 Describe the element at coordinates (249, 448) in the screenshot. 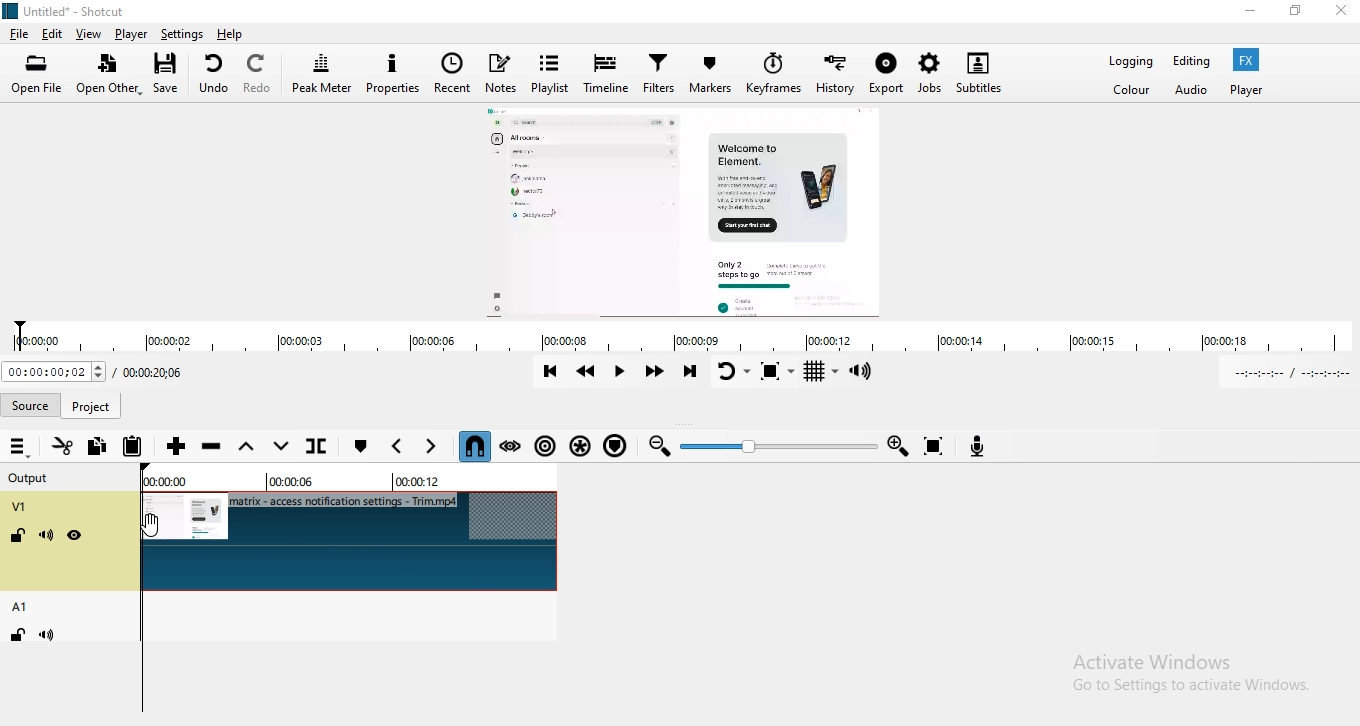

I see `Lift` at that location.